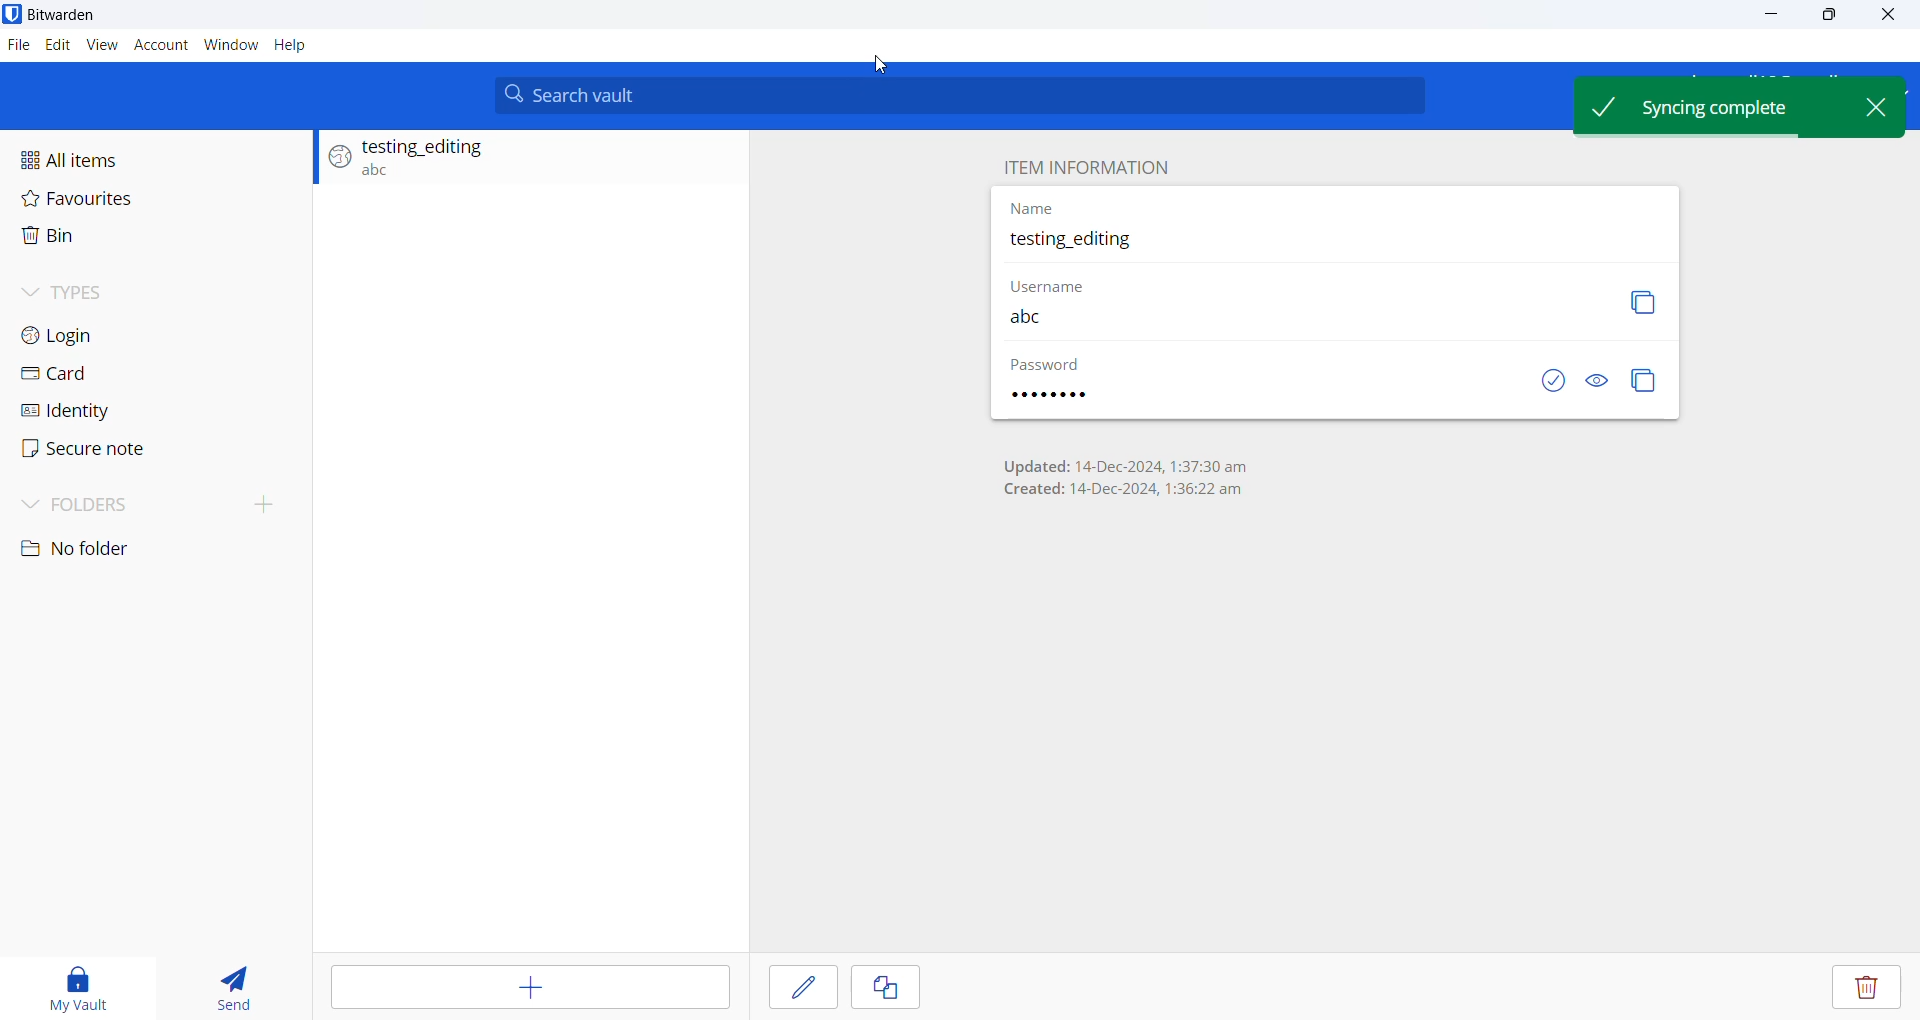 The image size is (1920, 1020). Describe the element at coordinates (154, 197) in the screenshot. I see `Favourites` at that location.